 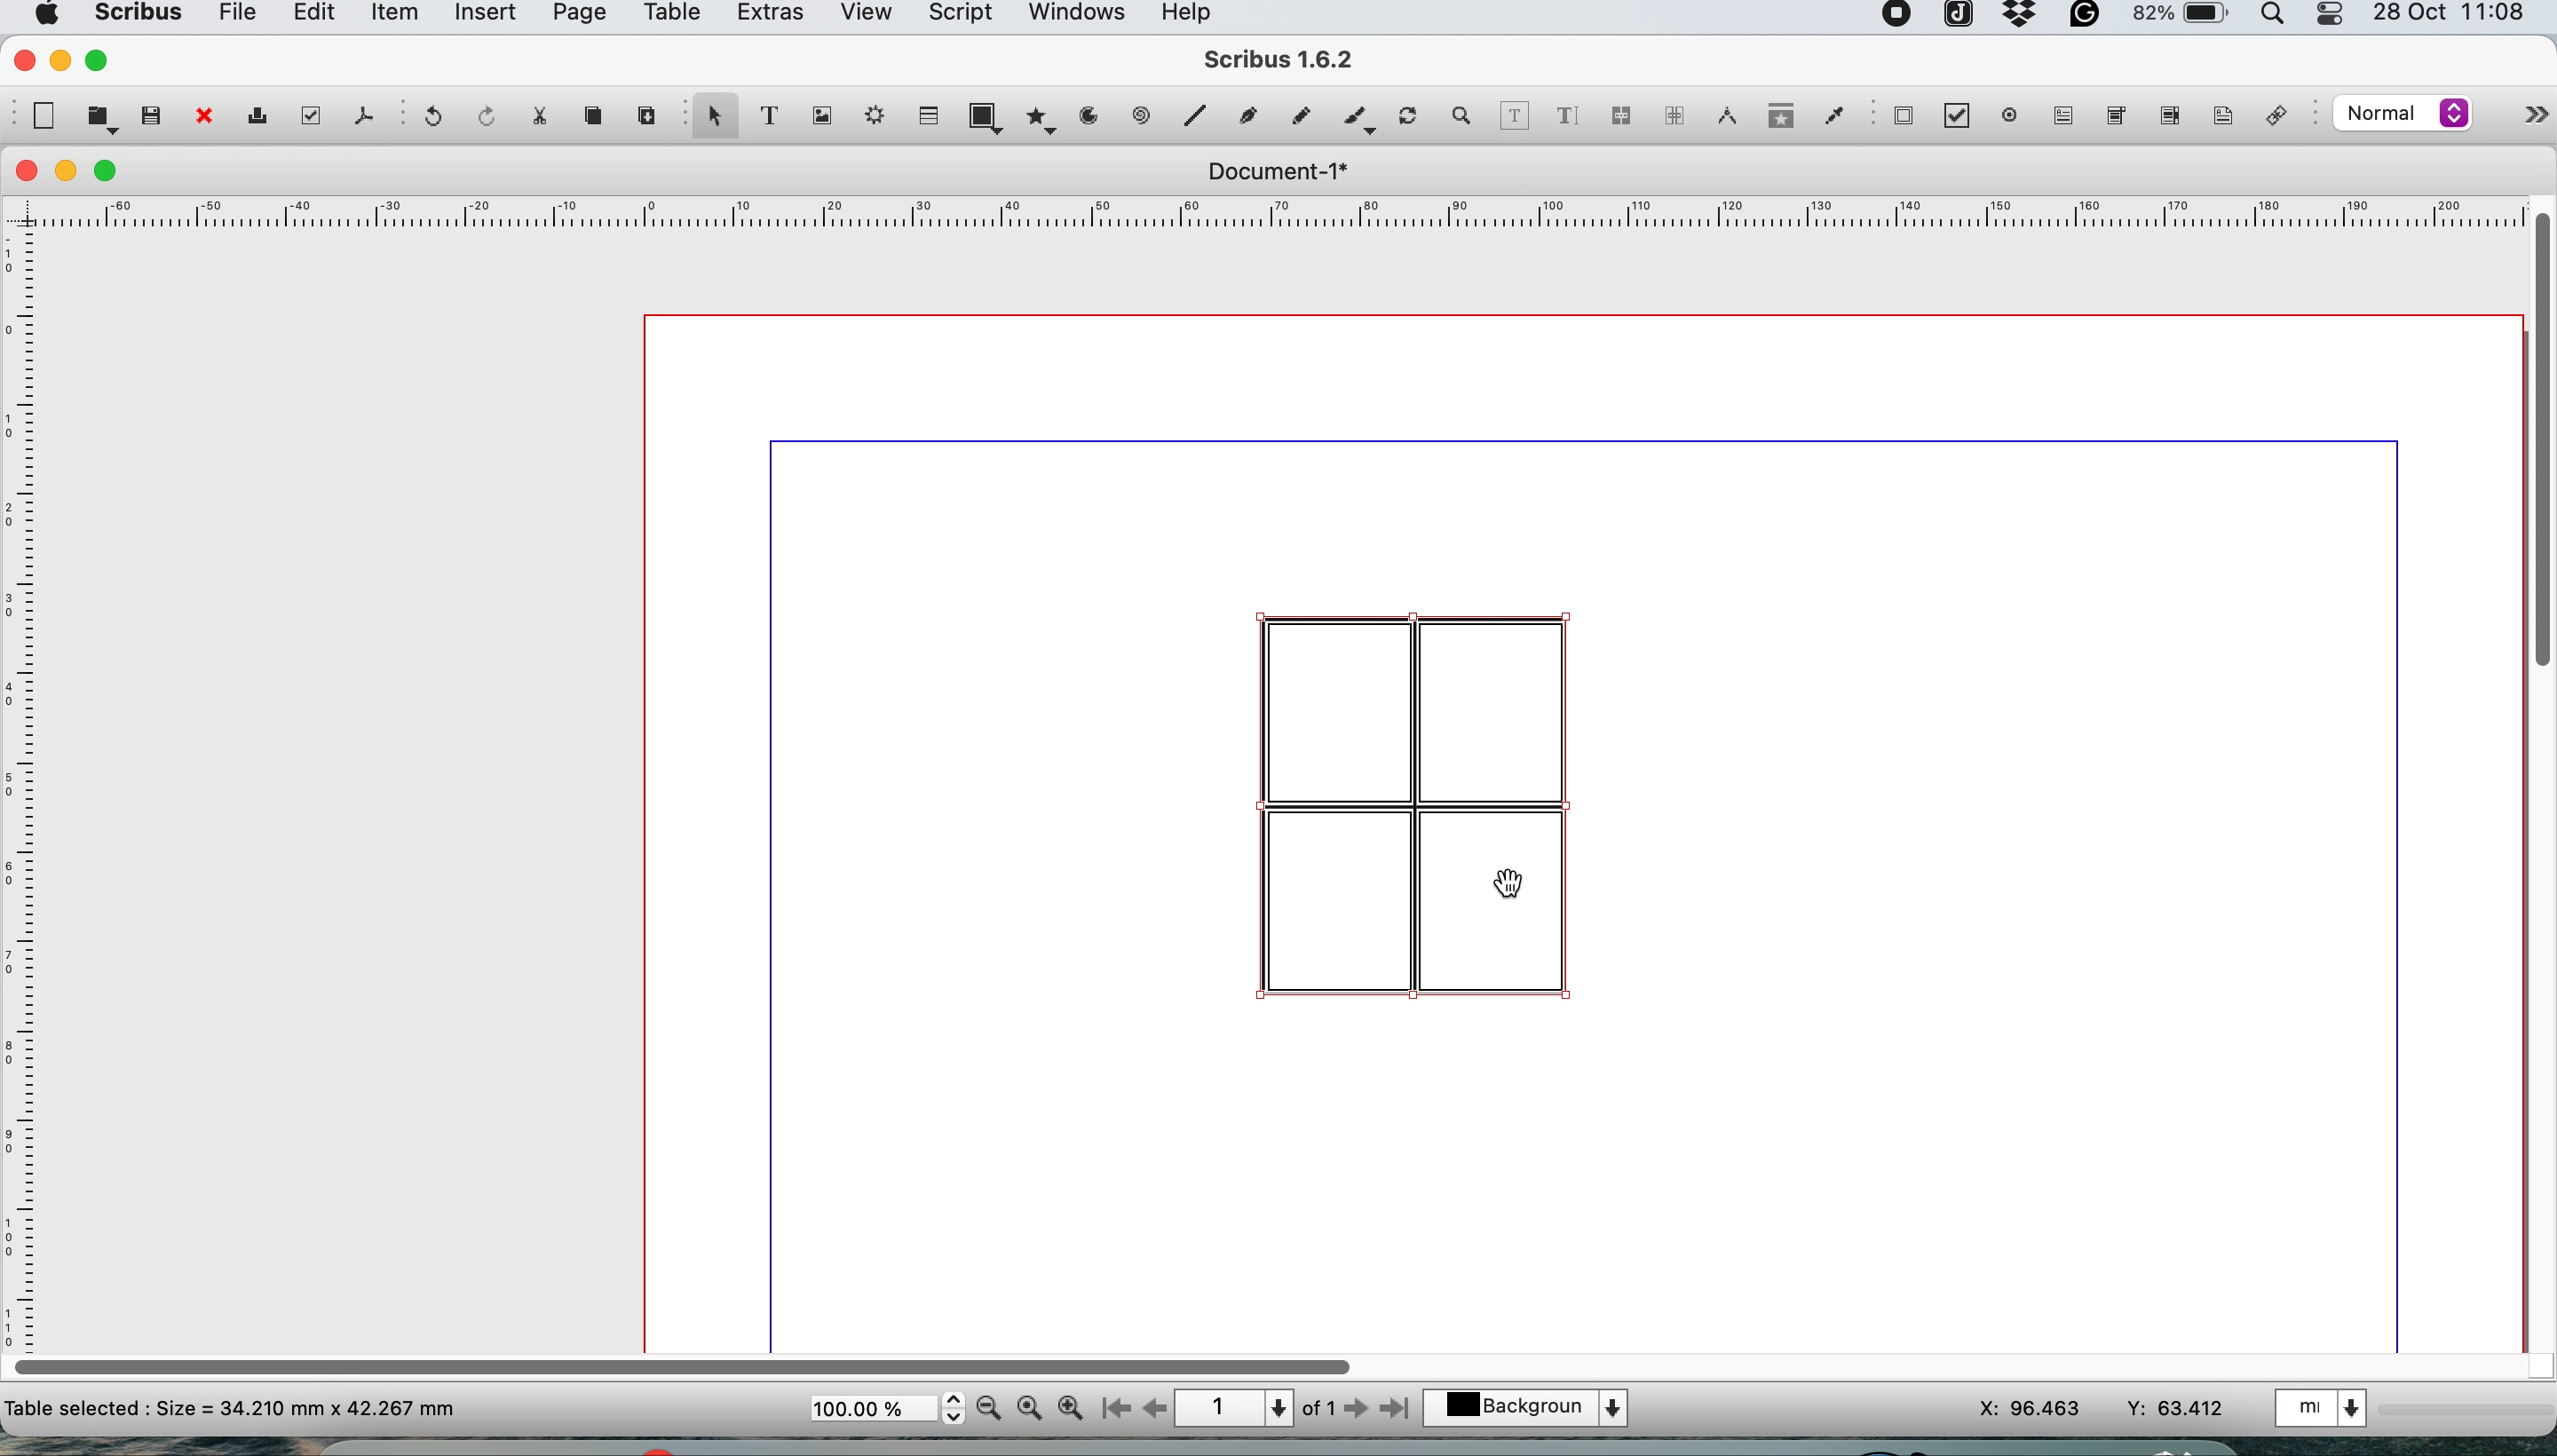 I want to click on bezier curve, so click(x=1246, y=120).